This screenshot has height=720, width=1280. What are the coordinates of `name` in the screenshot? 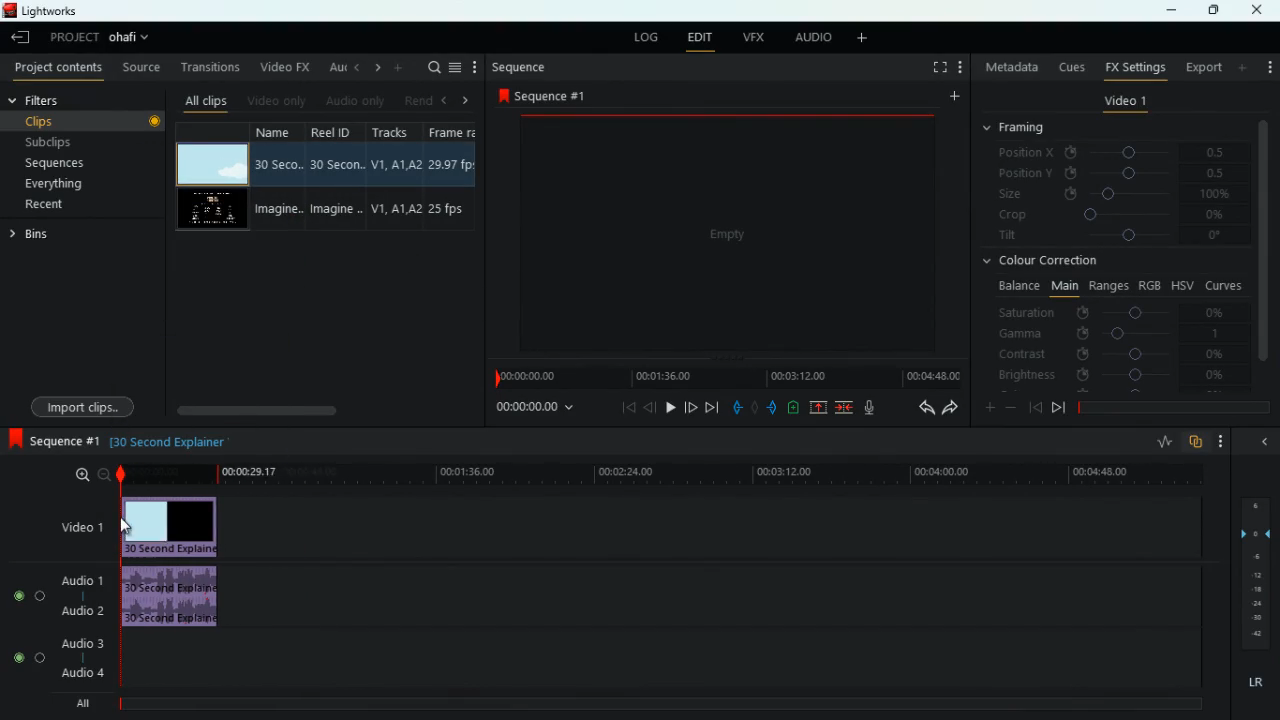 It's located at (281, 134).